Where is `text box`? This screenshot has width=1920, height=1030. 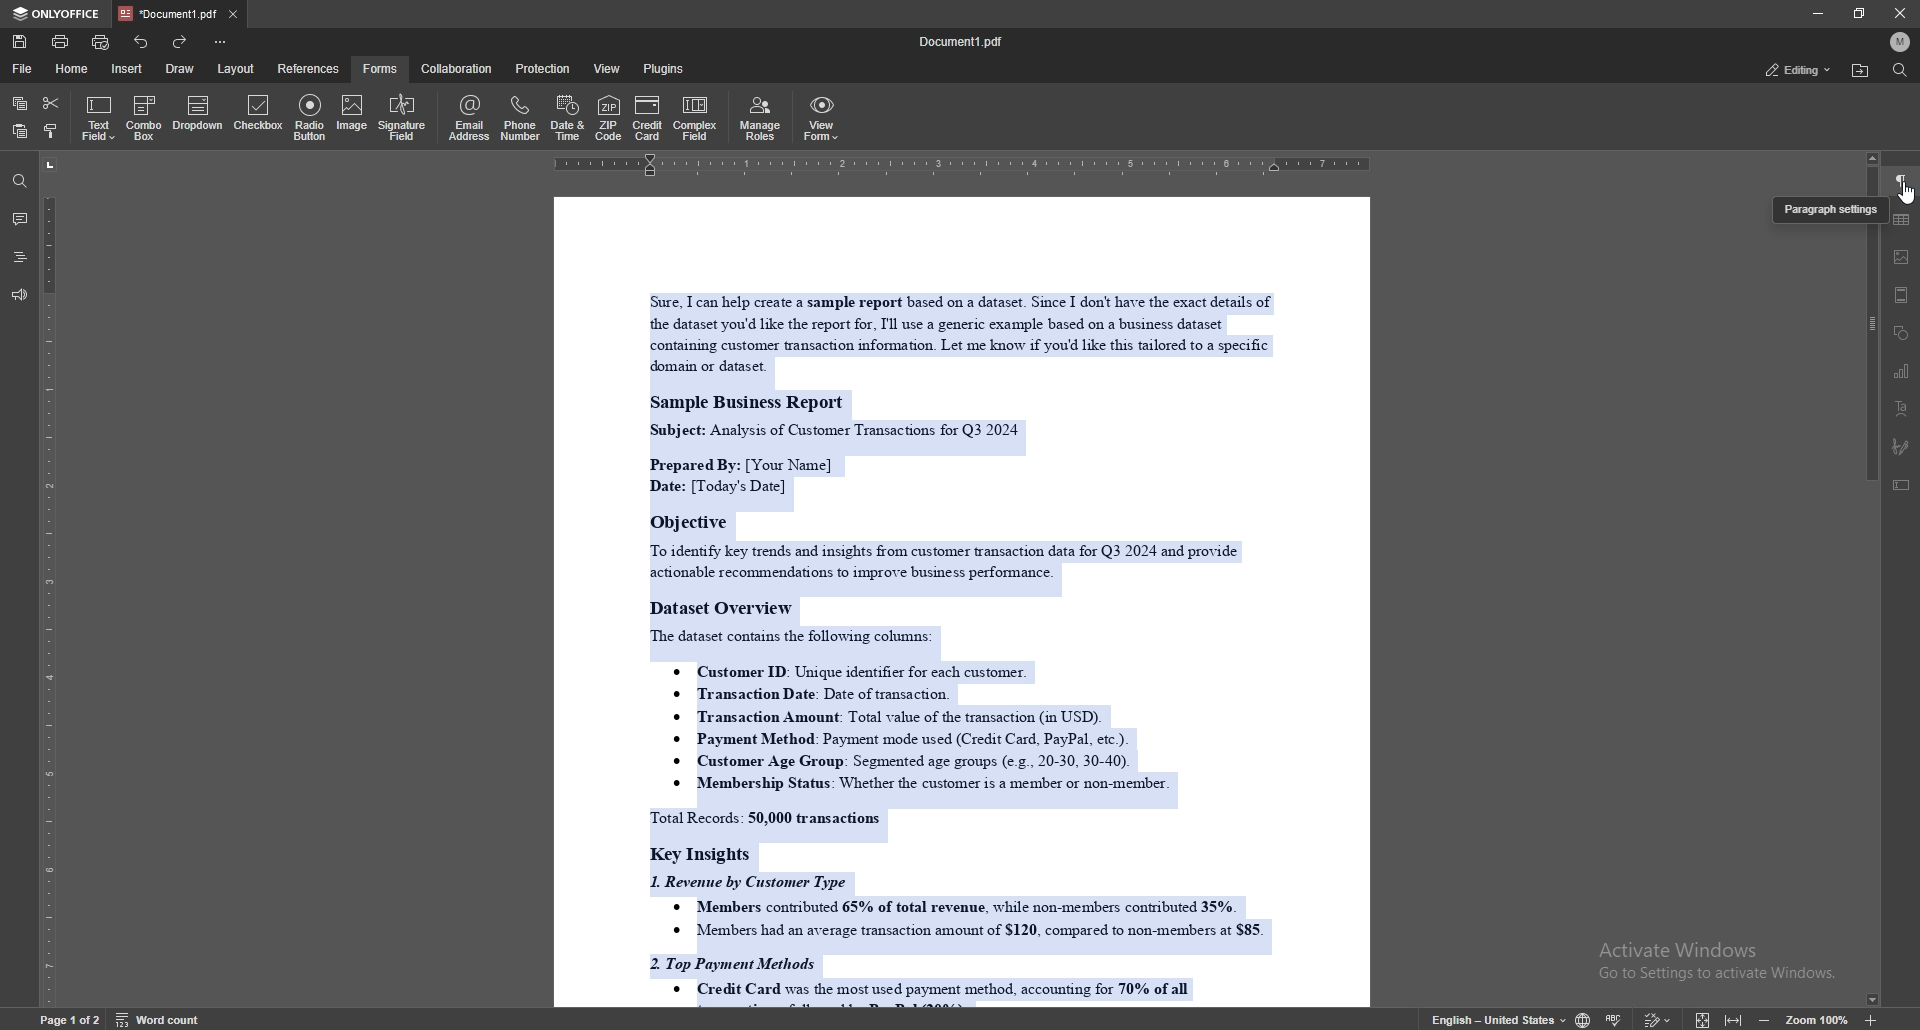 text box is located at coordinates (1903, 485).